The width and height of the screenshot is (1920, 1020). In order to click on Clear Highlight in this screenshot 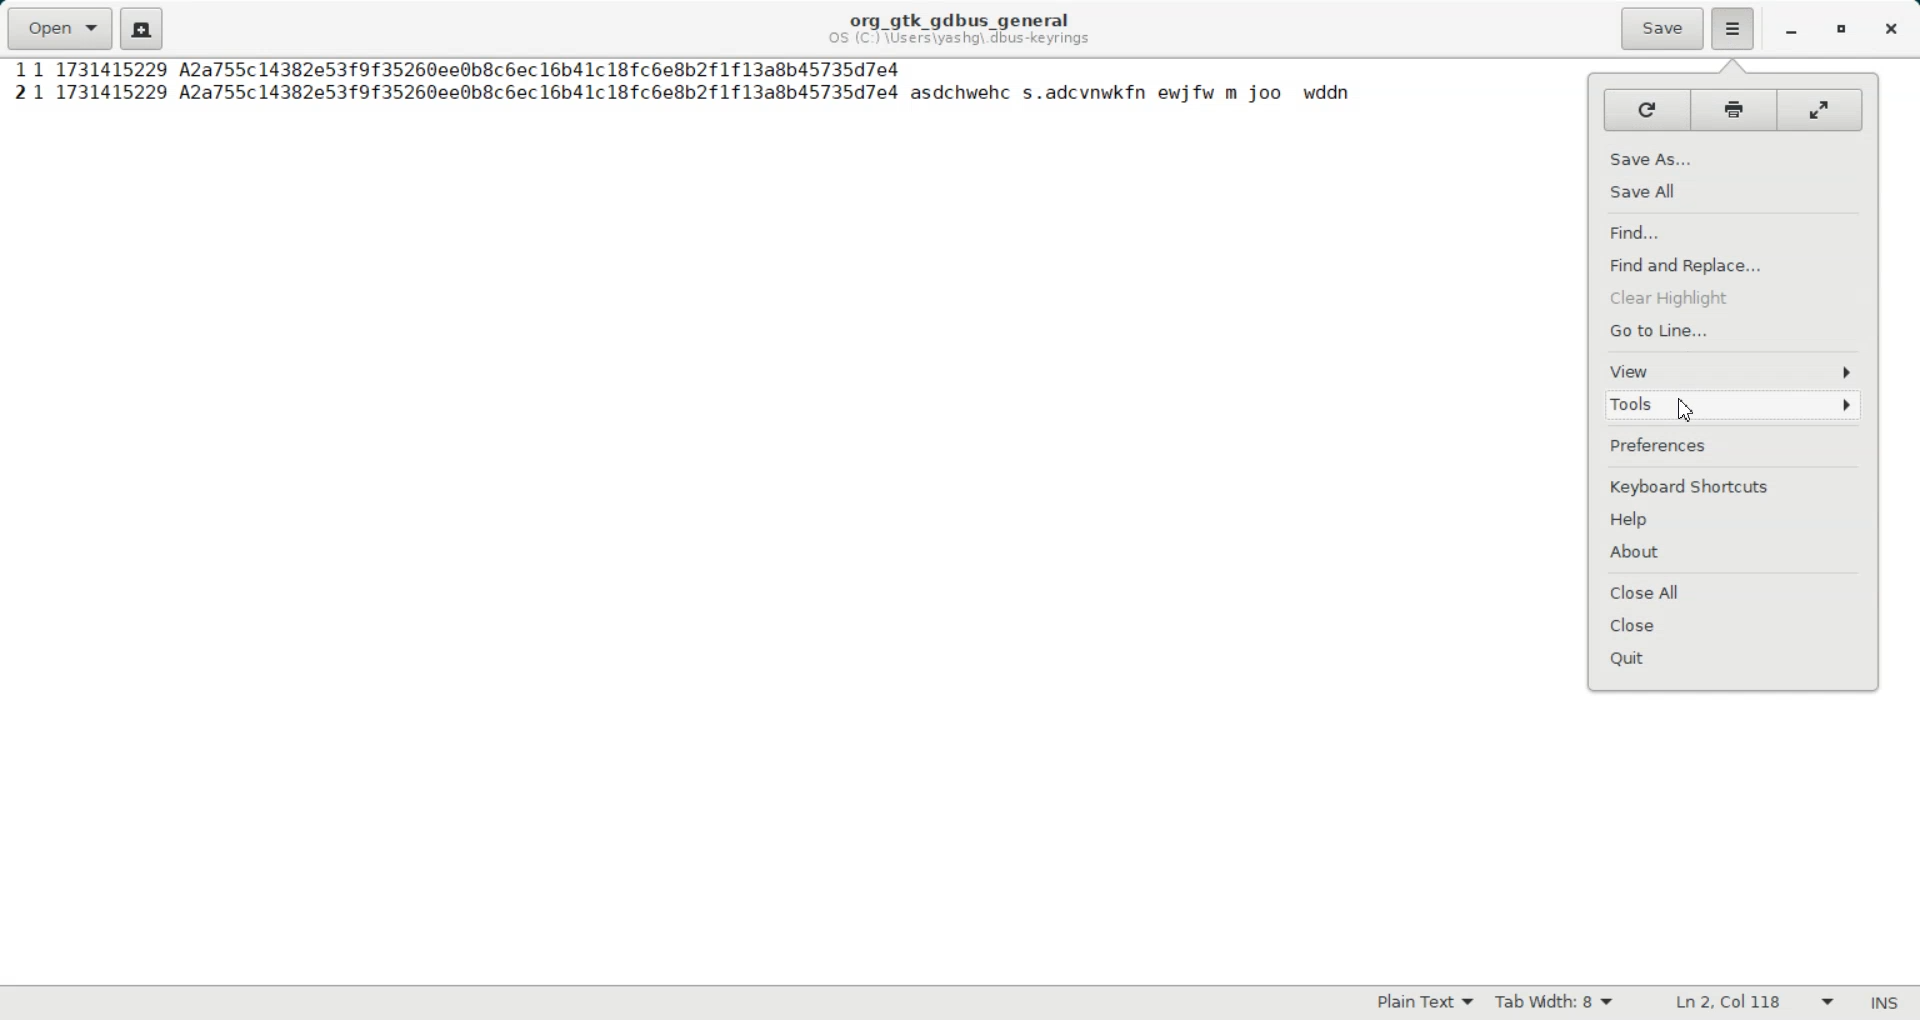, I will do `click(1732, 297)`.